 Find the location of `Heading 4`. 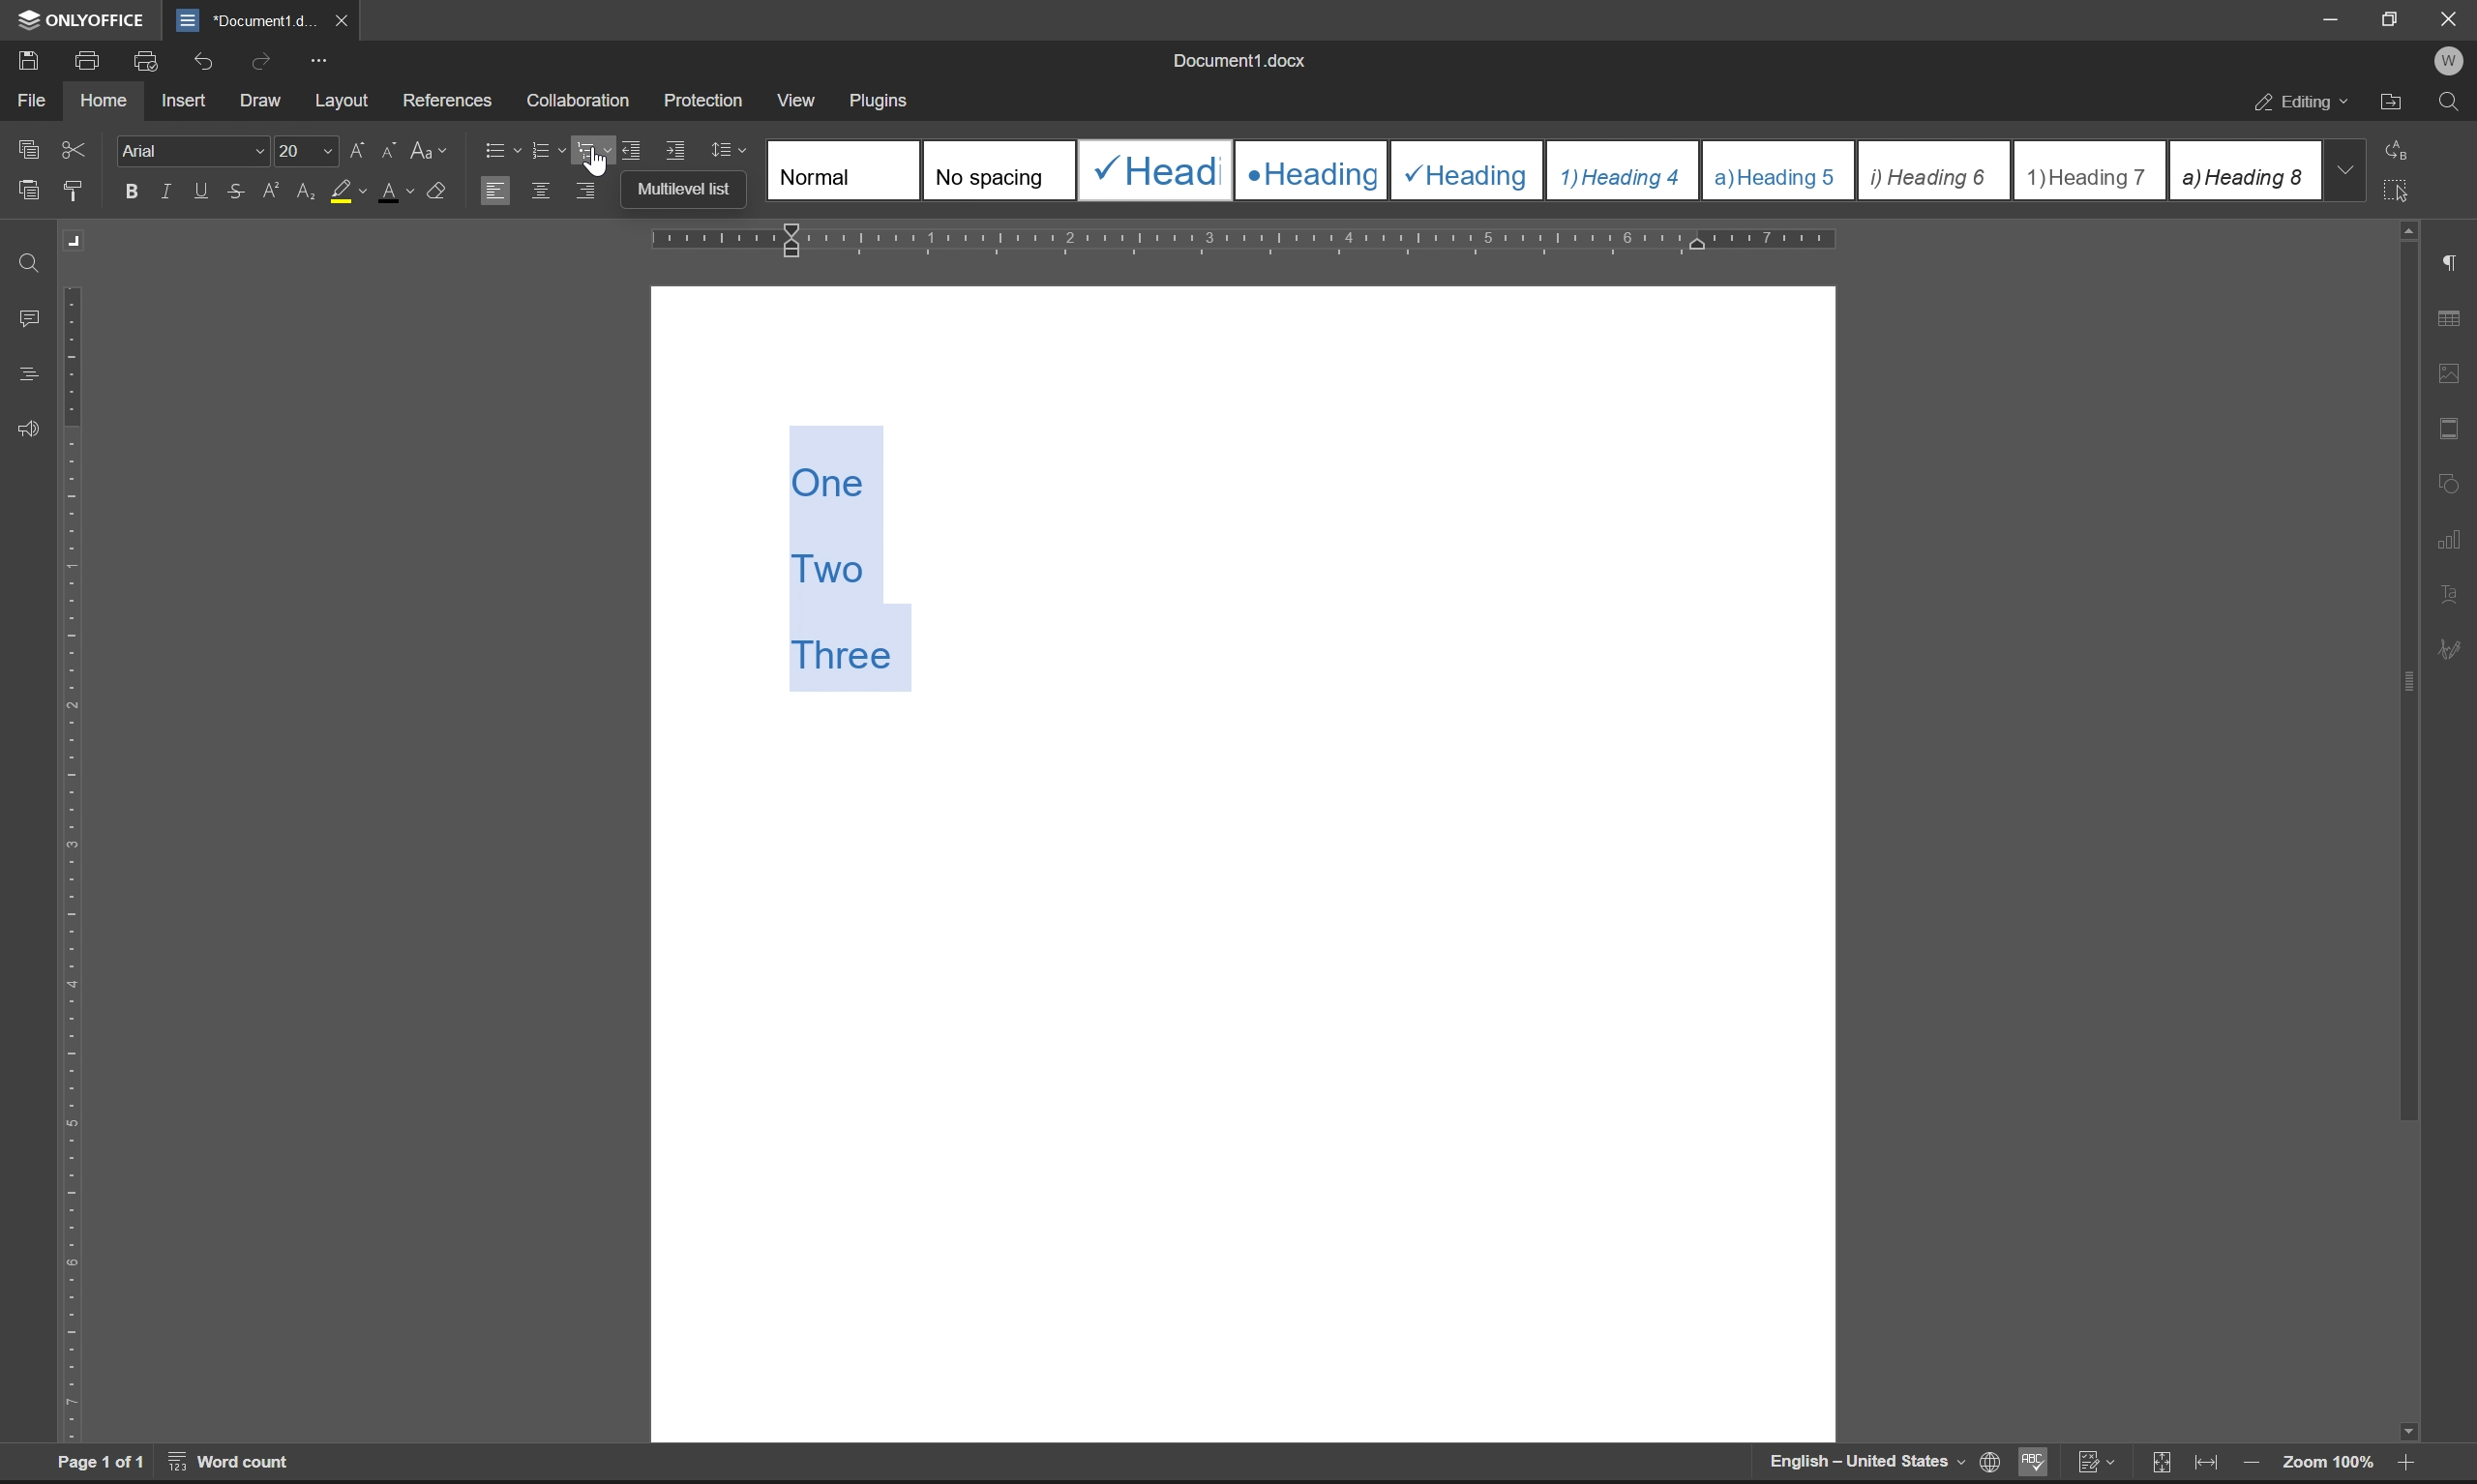

Heading 4 is located at coordinates (1624, 171).